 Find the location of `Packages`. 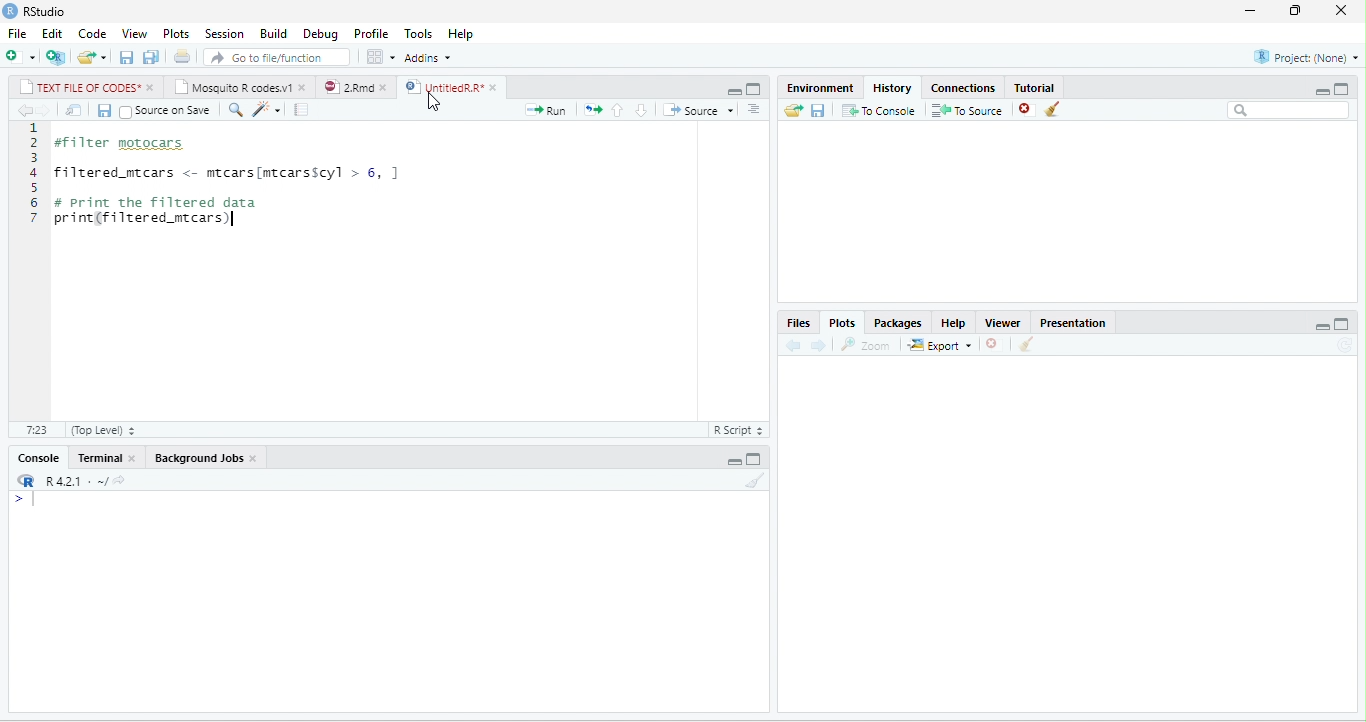

Packages is located at coordinates (898, 323).